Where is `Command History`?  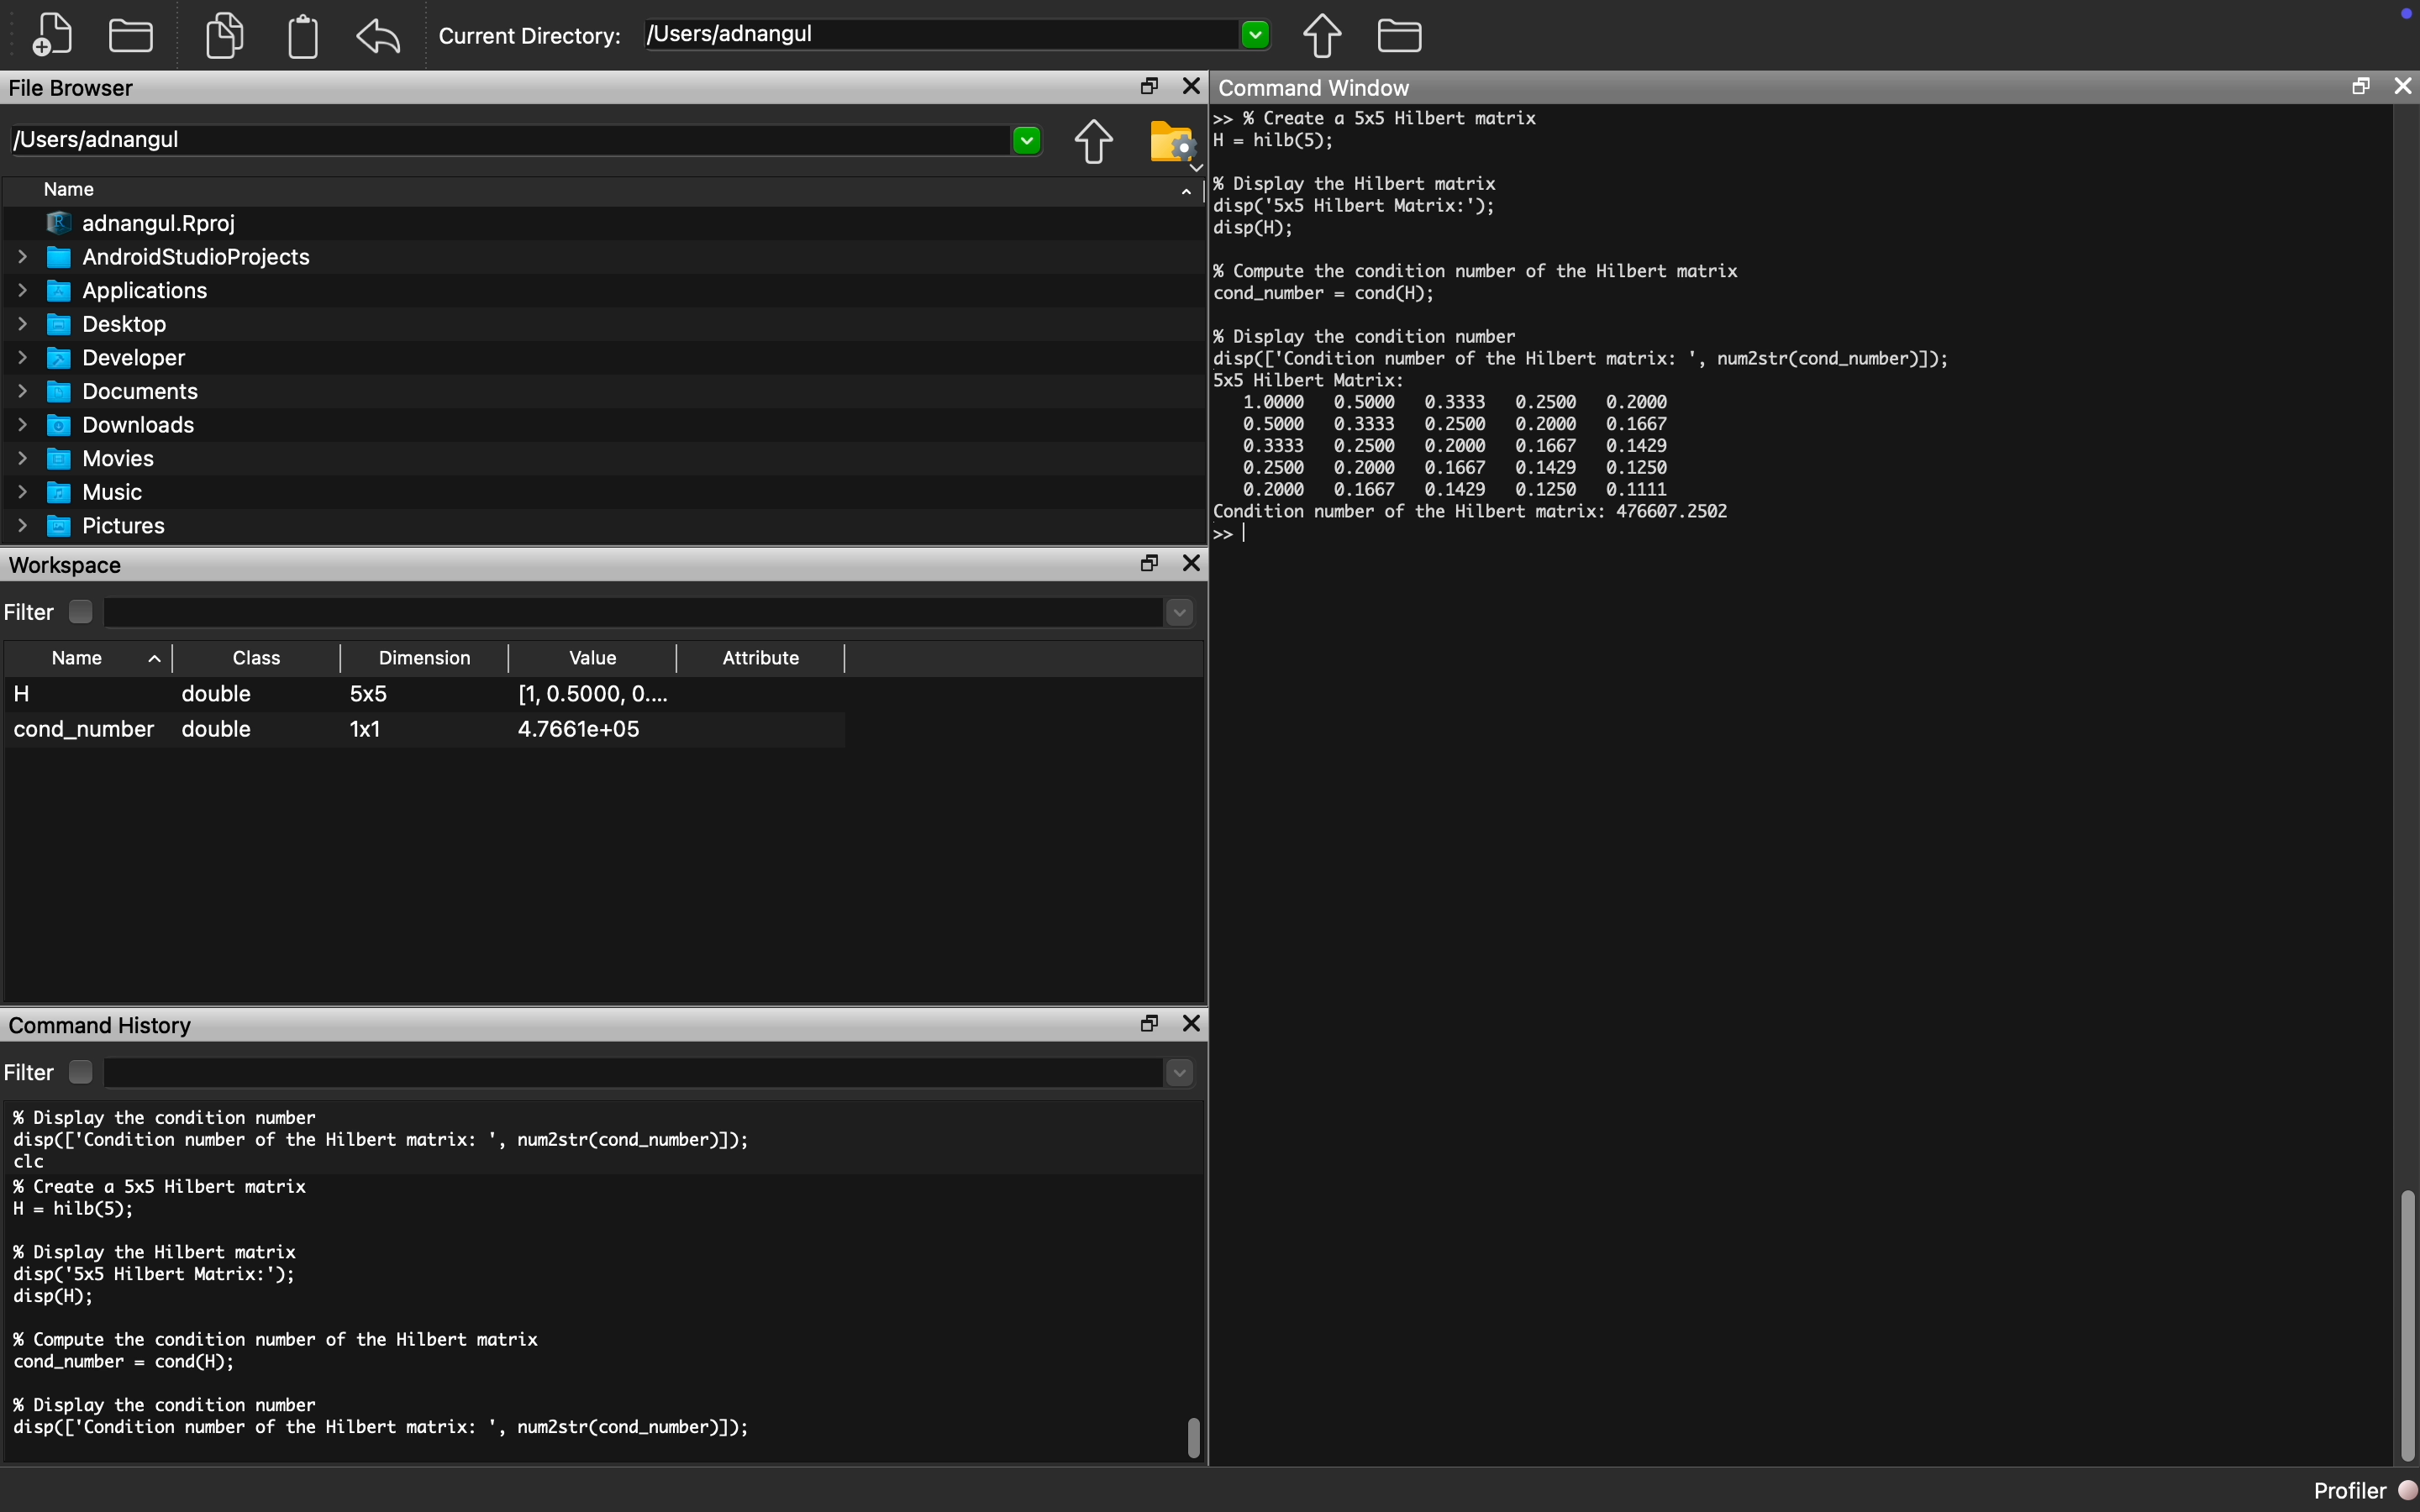 Command History is located at coordinates (102, 1025).